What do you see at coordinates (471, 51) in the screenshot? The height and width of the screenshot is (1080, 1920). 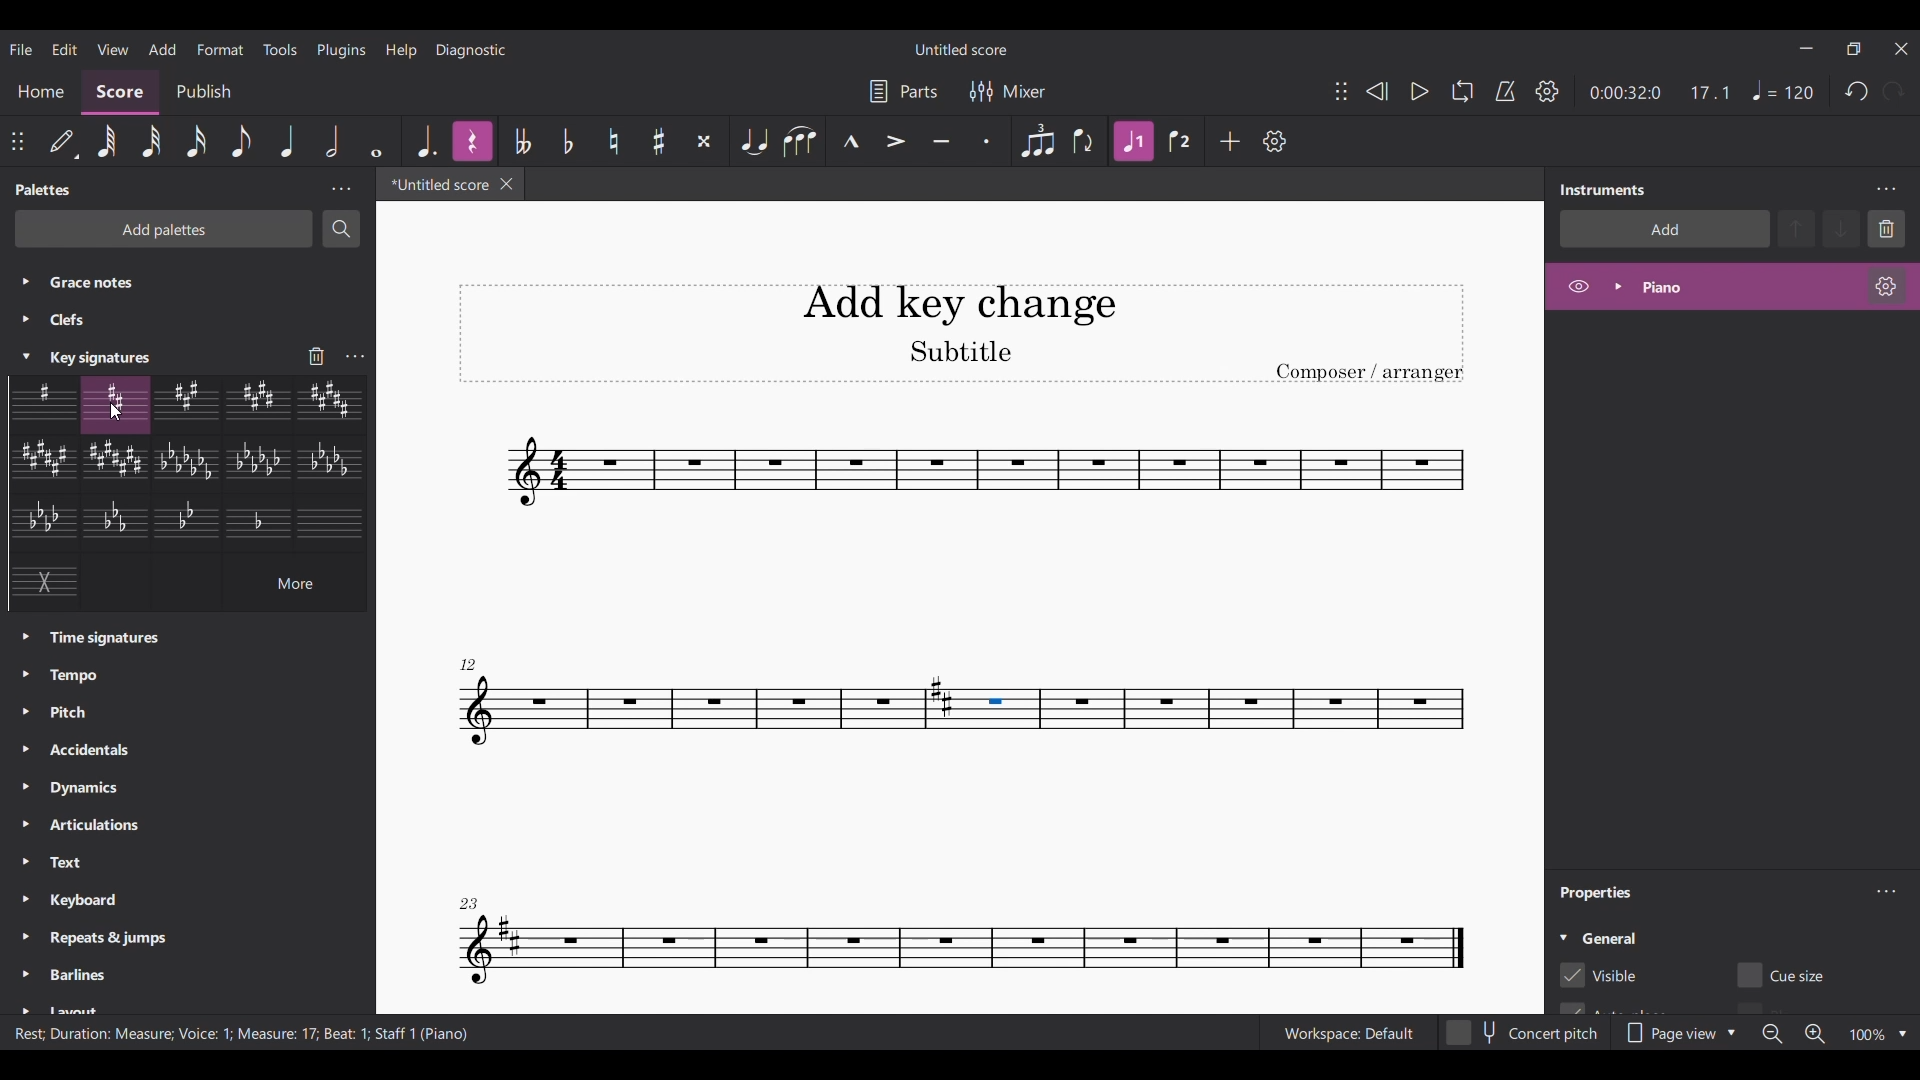 I see `Diagnostic menu` at bounding box center [471, 51].